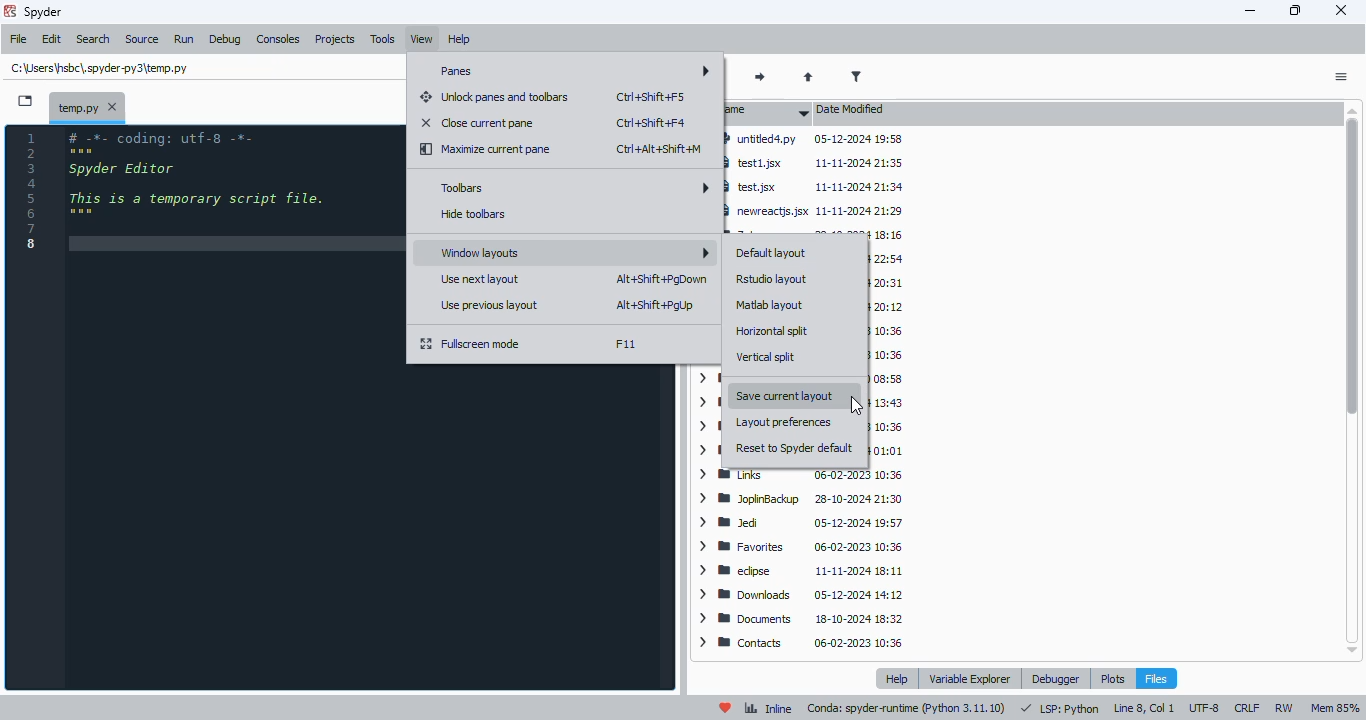 This screenshot has width=1366, height=720. Describe the element at coordinates (799, 571) in the screenshot. I see `eclipse` at that location.